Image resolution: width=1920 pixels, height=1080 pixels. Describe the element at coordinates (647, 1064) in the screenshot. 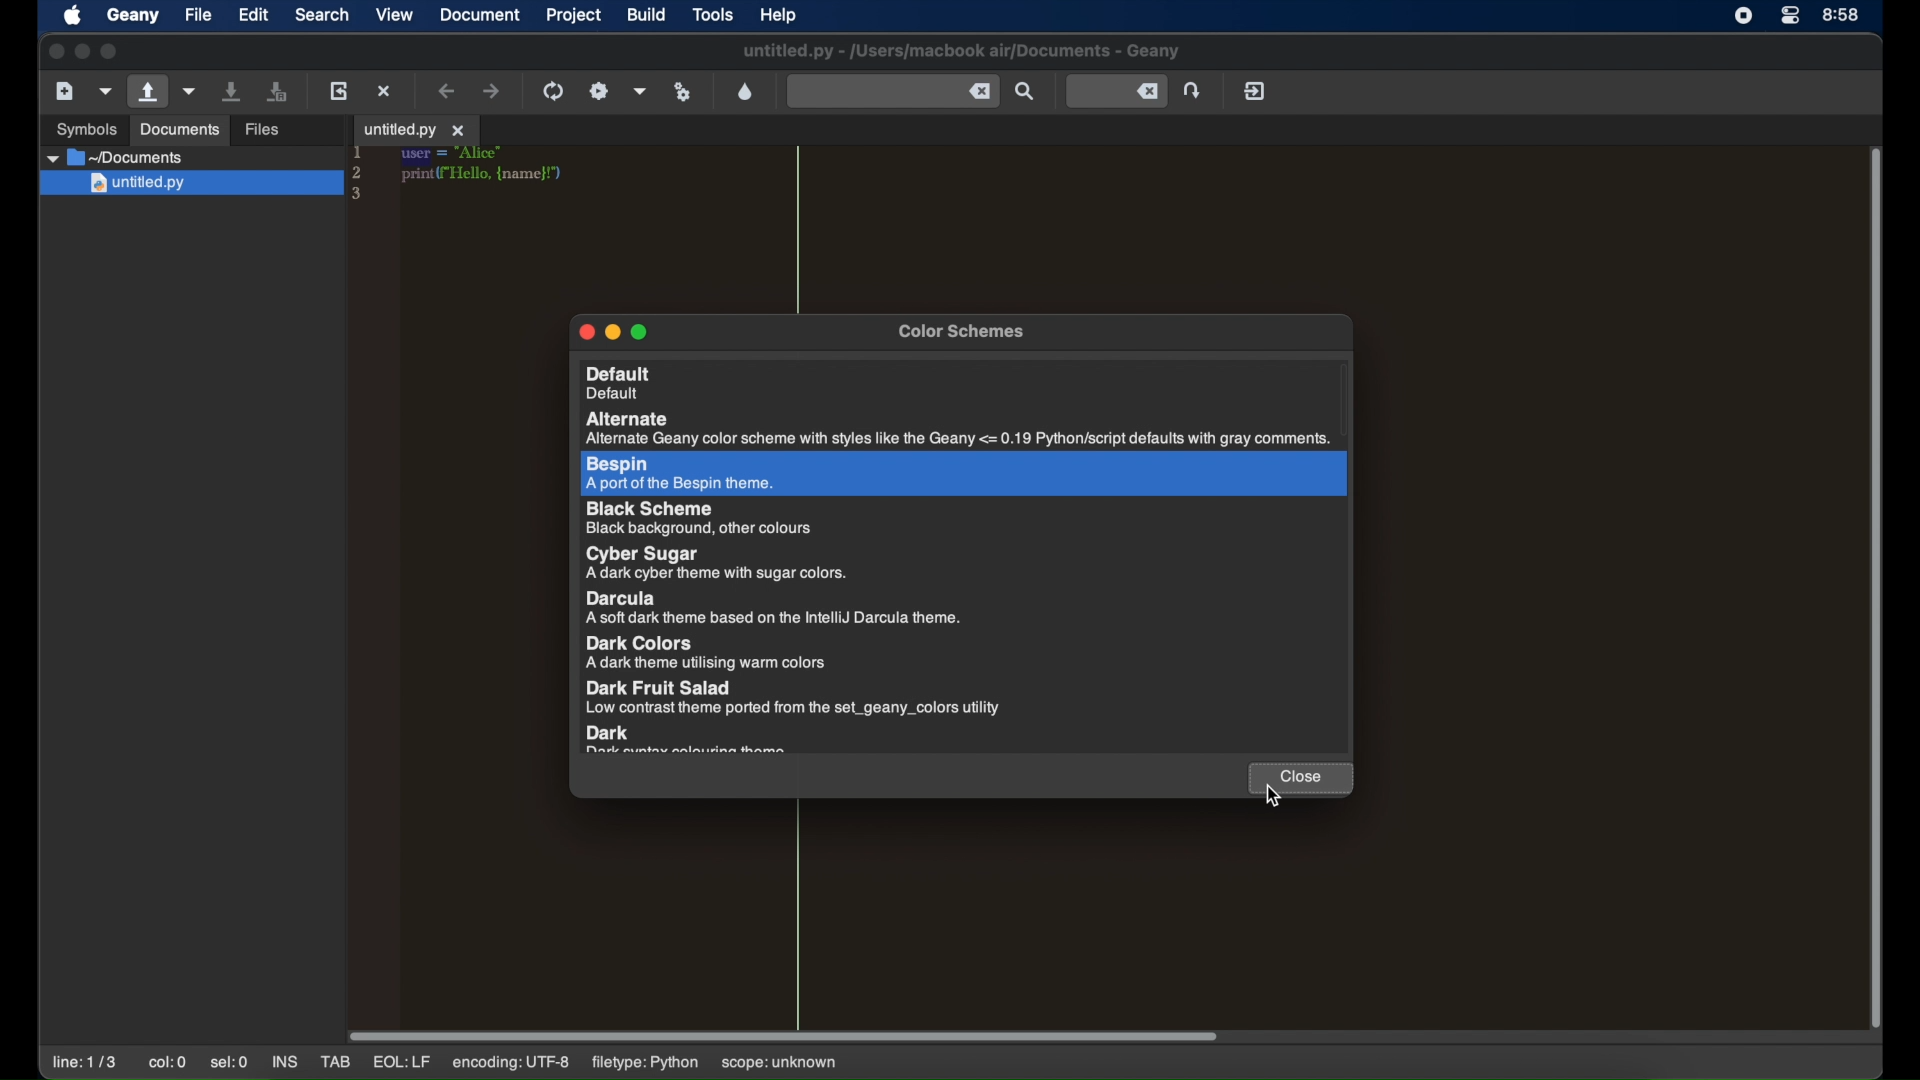

I see `filetype: python` at that location.